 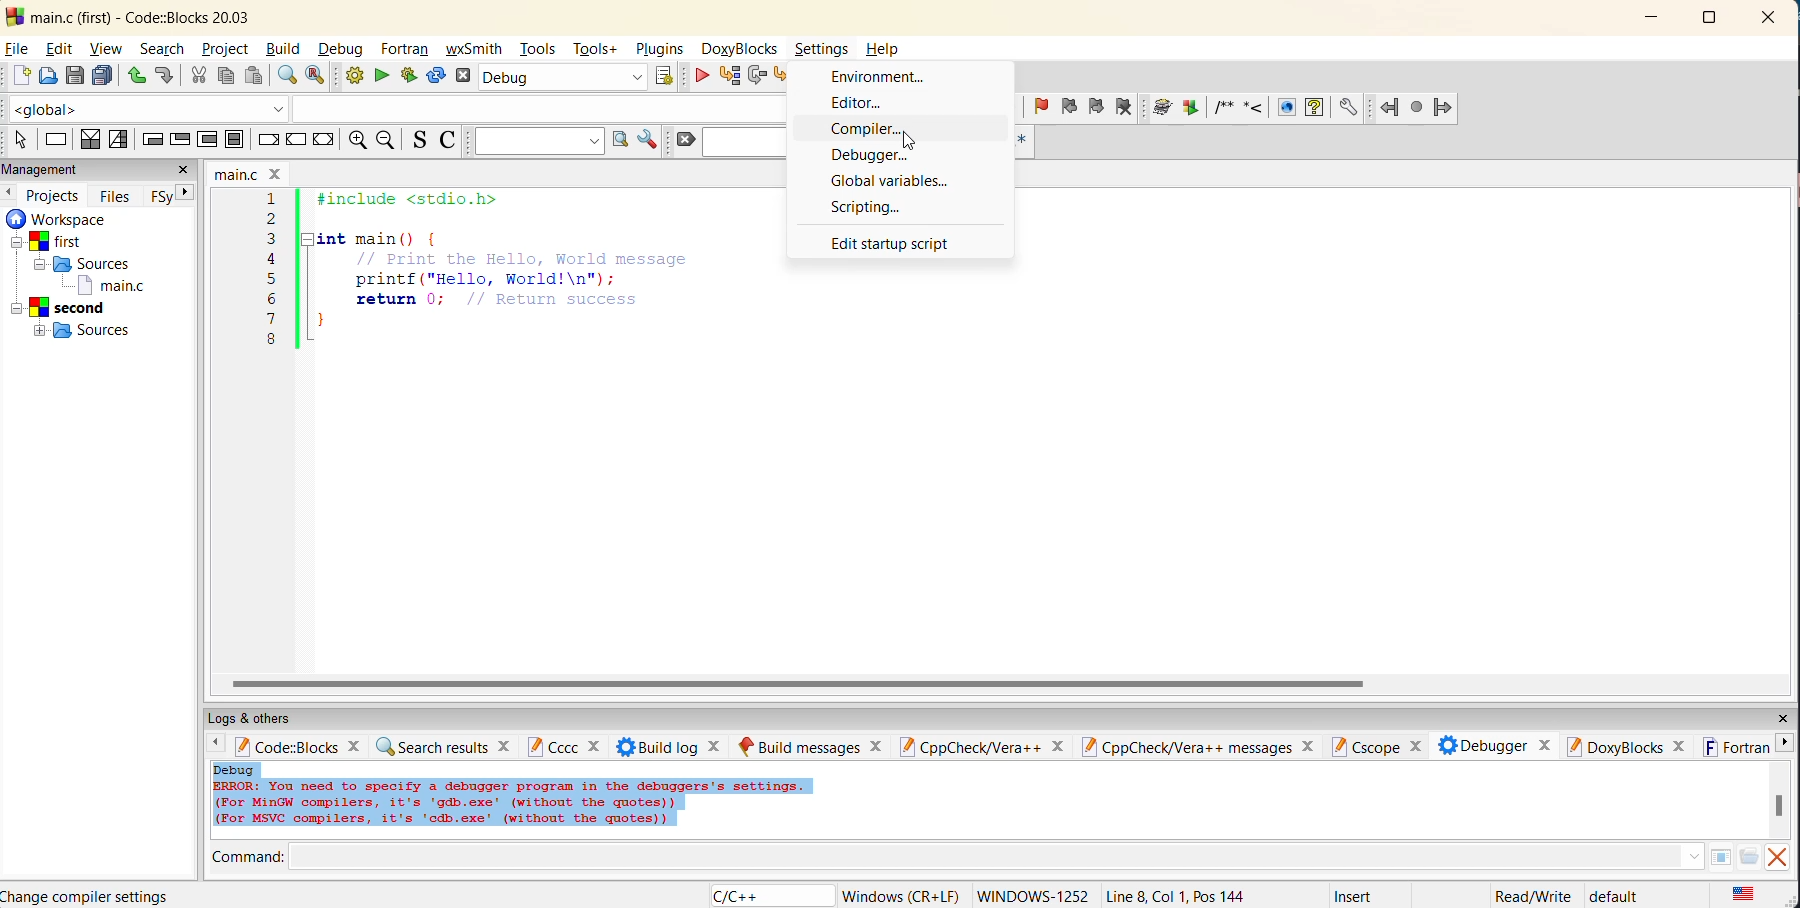 I want to click on Line 8, Col 1, Pos 144, so click(x=1176, y=895).